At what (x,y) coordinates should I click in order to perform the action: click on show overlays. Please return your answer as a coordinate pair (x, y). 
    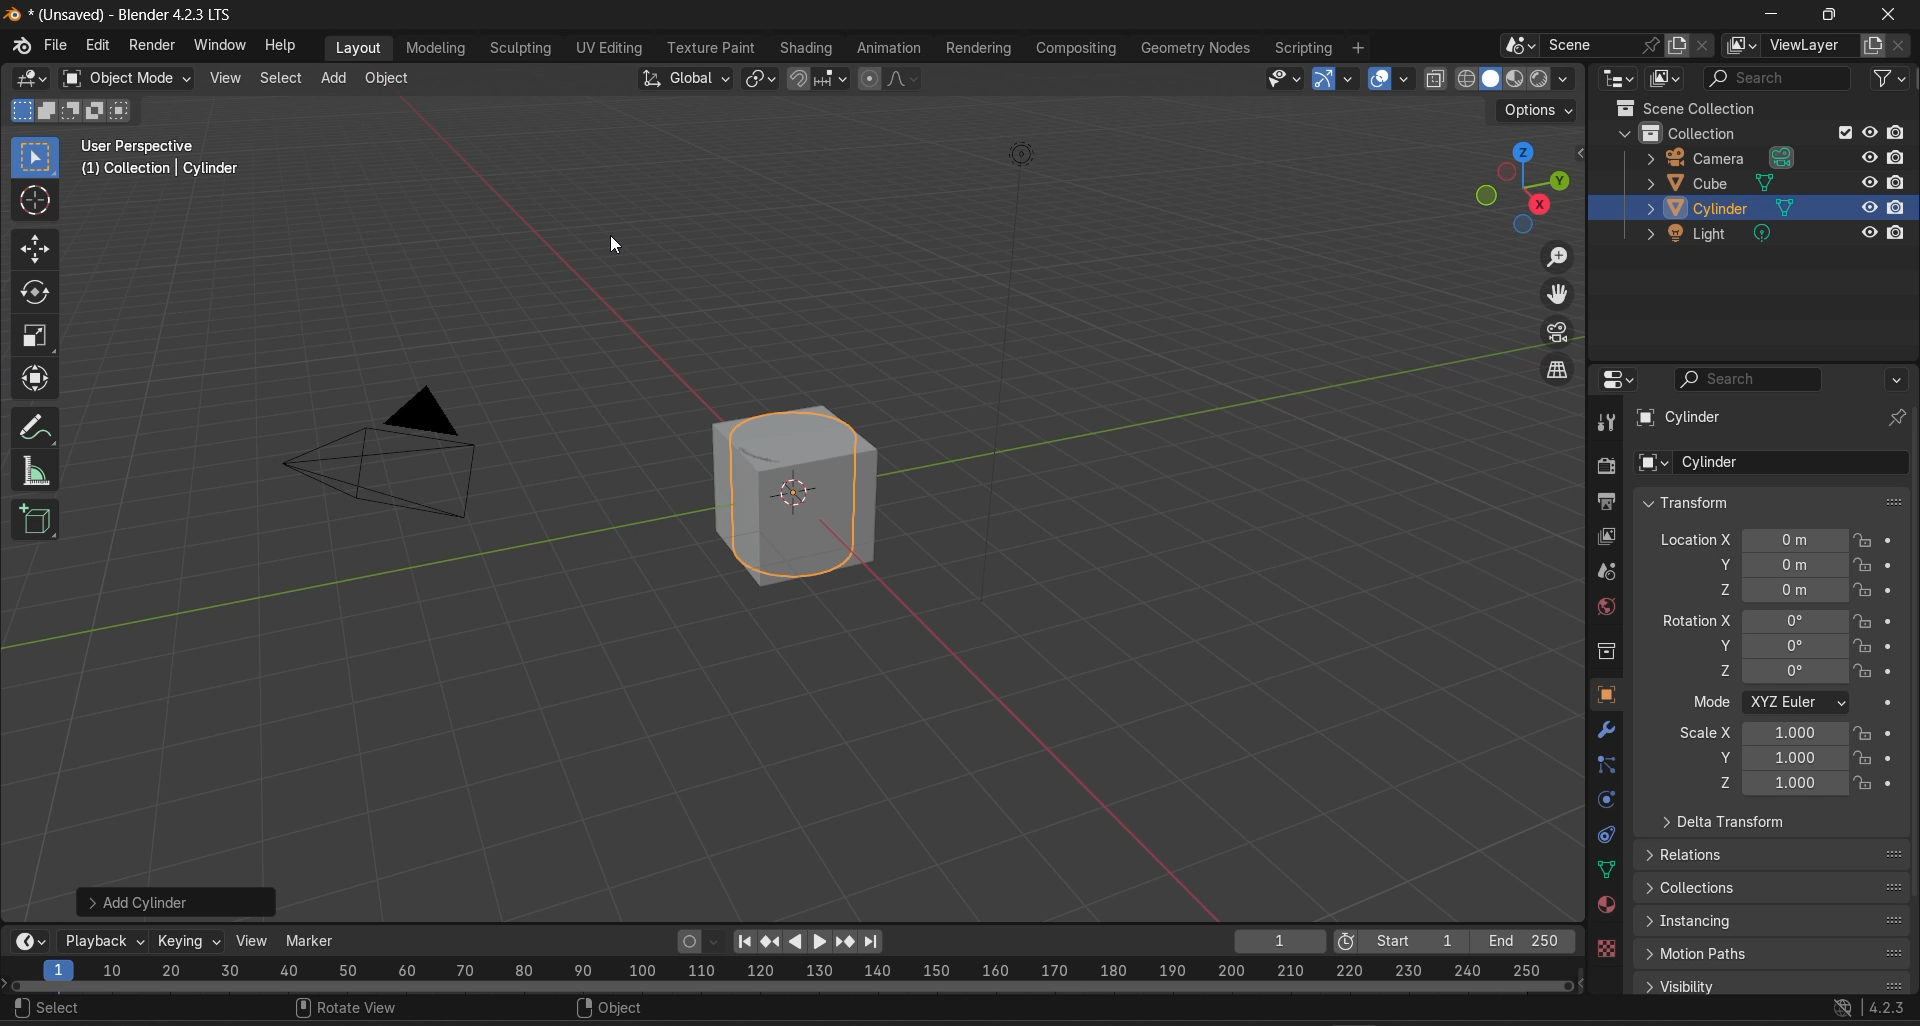
    Looking at the image, I should click on (1381, 77).